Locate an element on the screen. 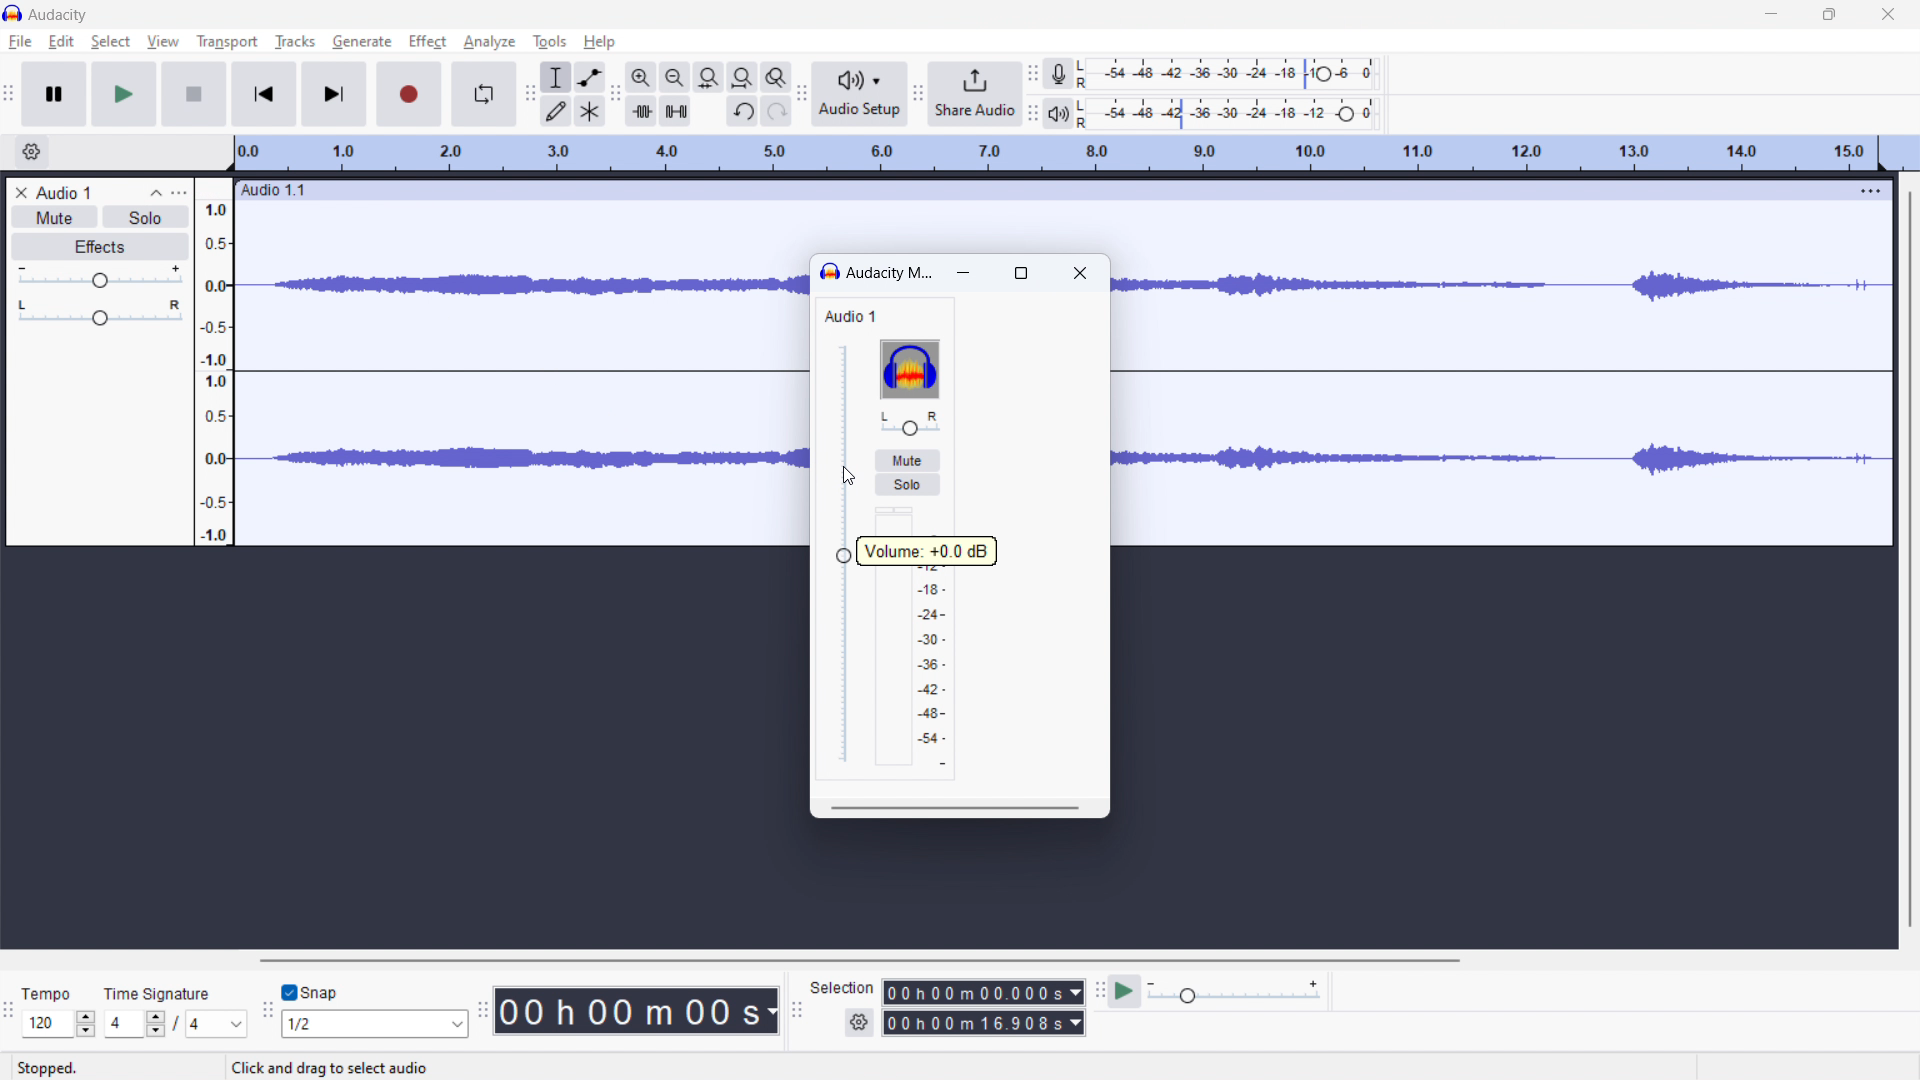 The image size is (1920, 1080). minimize is located at coordinates (1774, 13).